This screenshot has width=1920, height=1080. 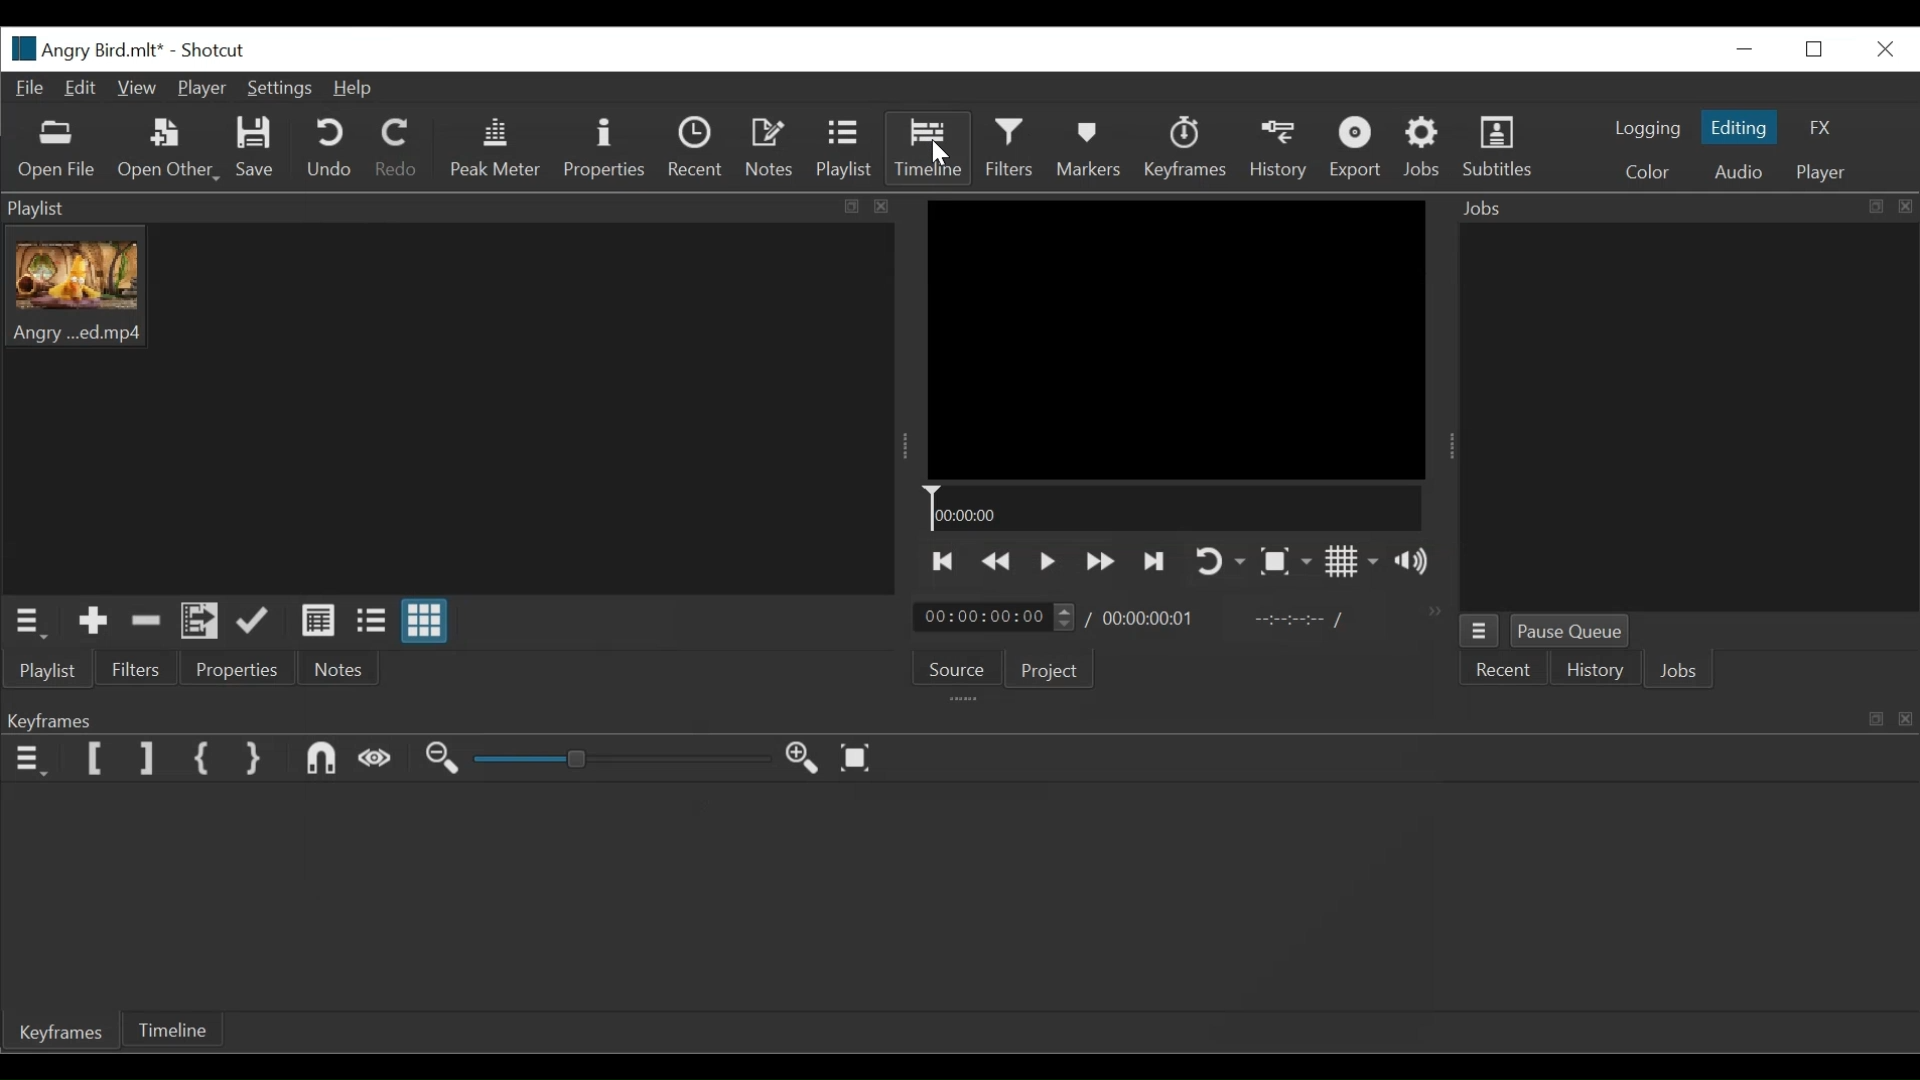 I want to click on Properties, so click(x=605, y=149).